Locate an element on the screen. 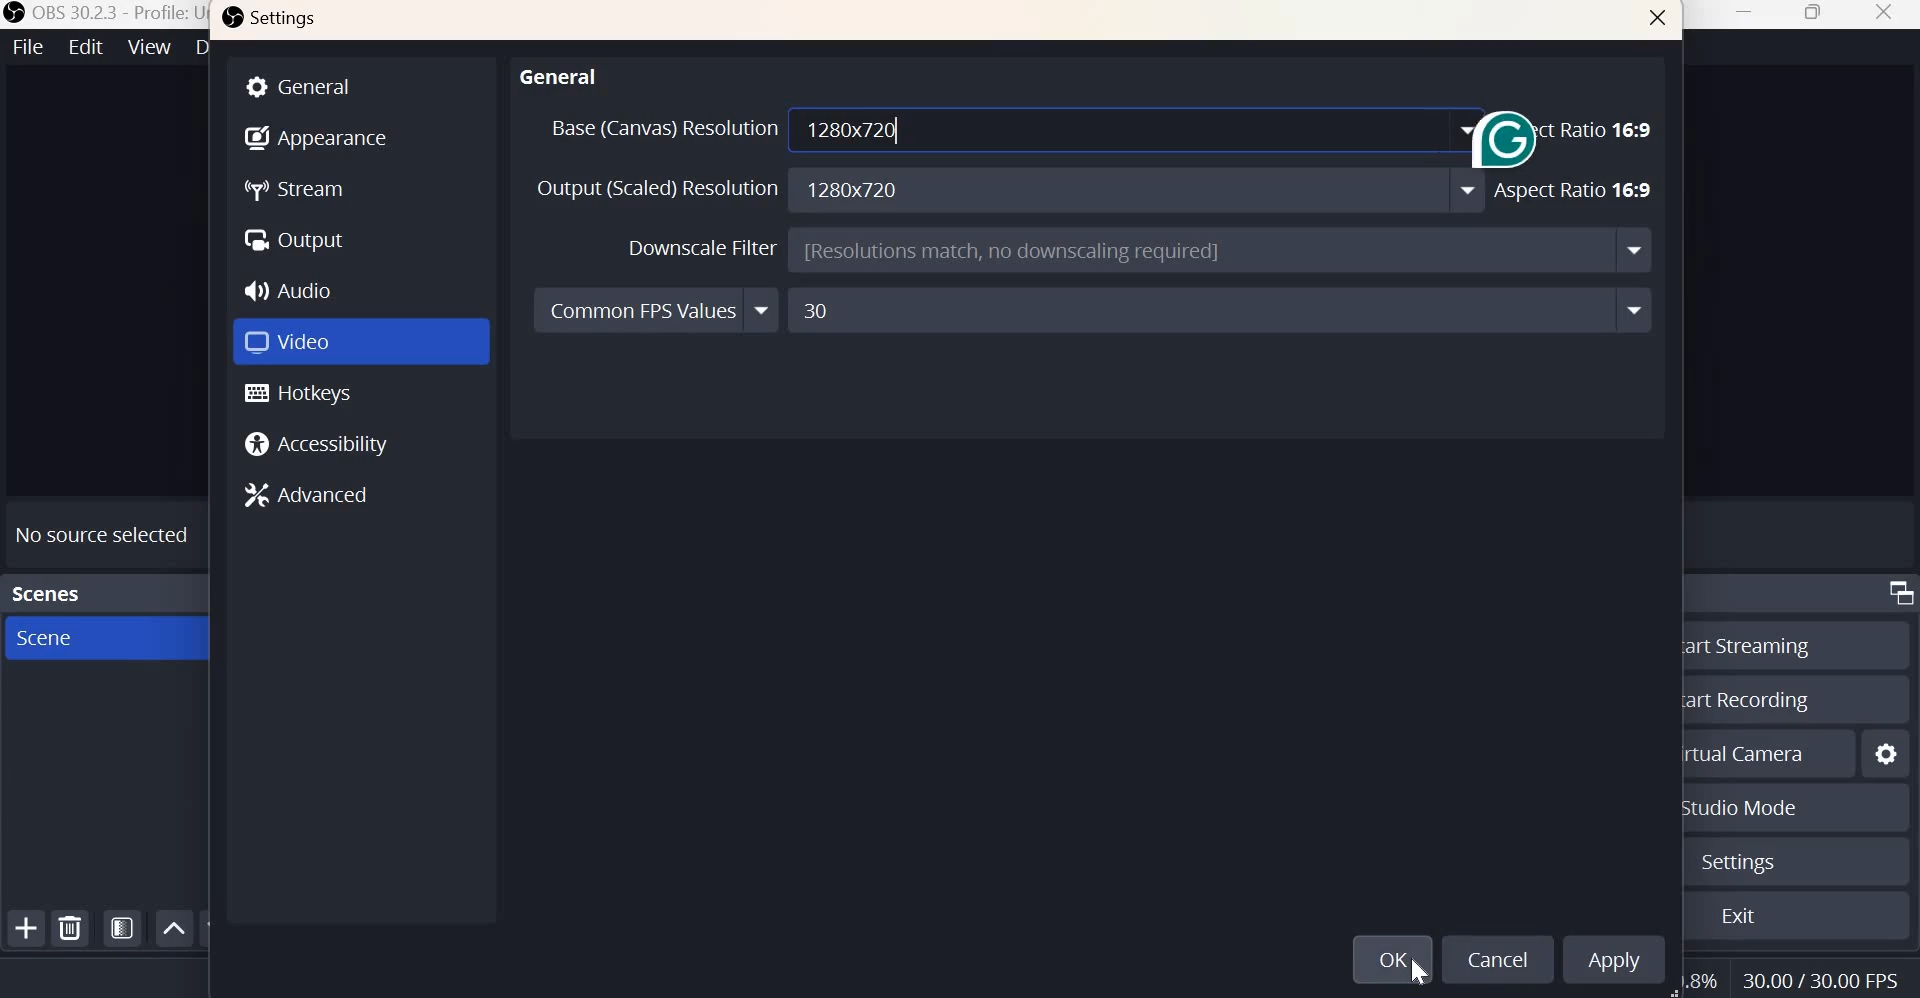  Start streaming is located at coordinates (1745, 644).